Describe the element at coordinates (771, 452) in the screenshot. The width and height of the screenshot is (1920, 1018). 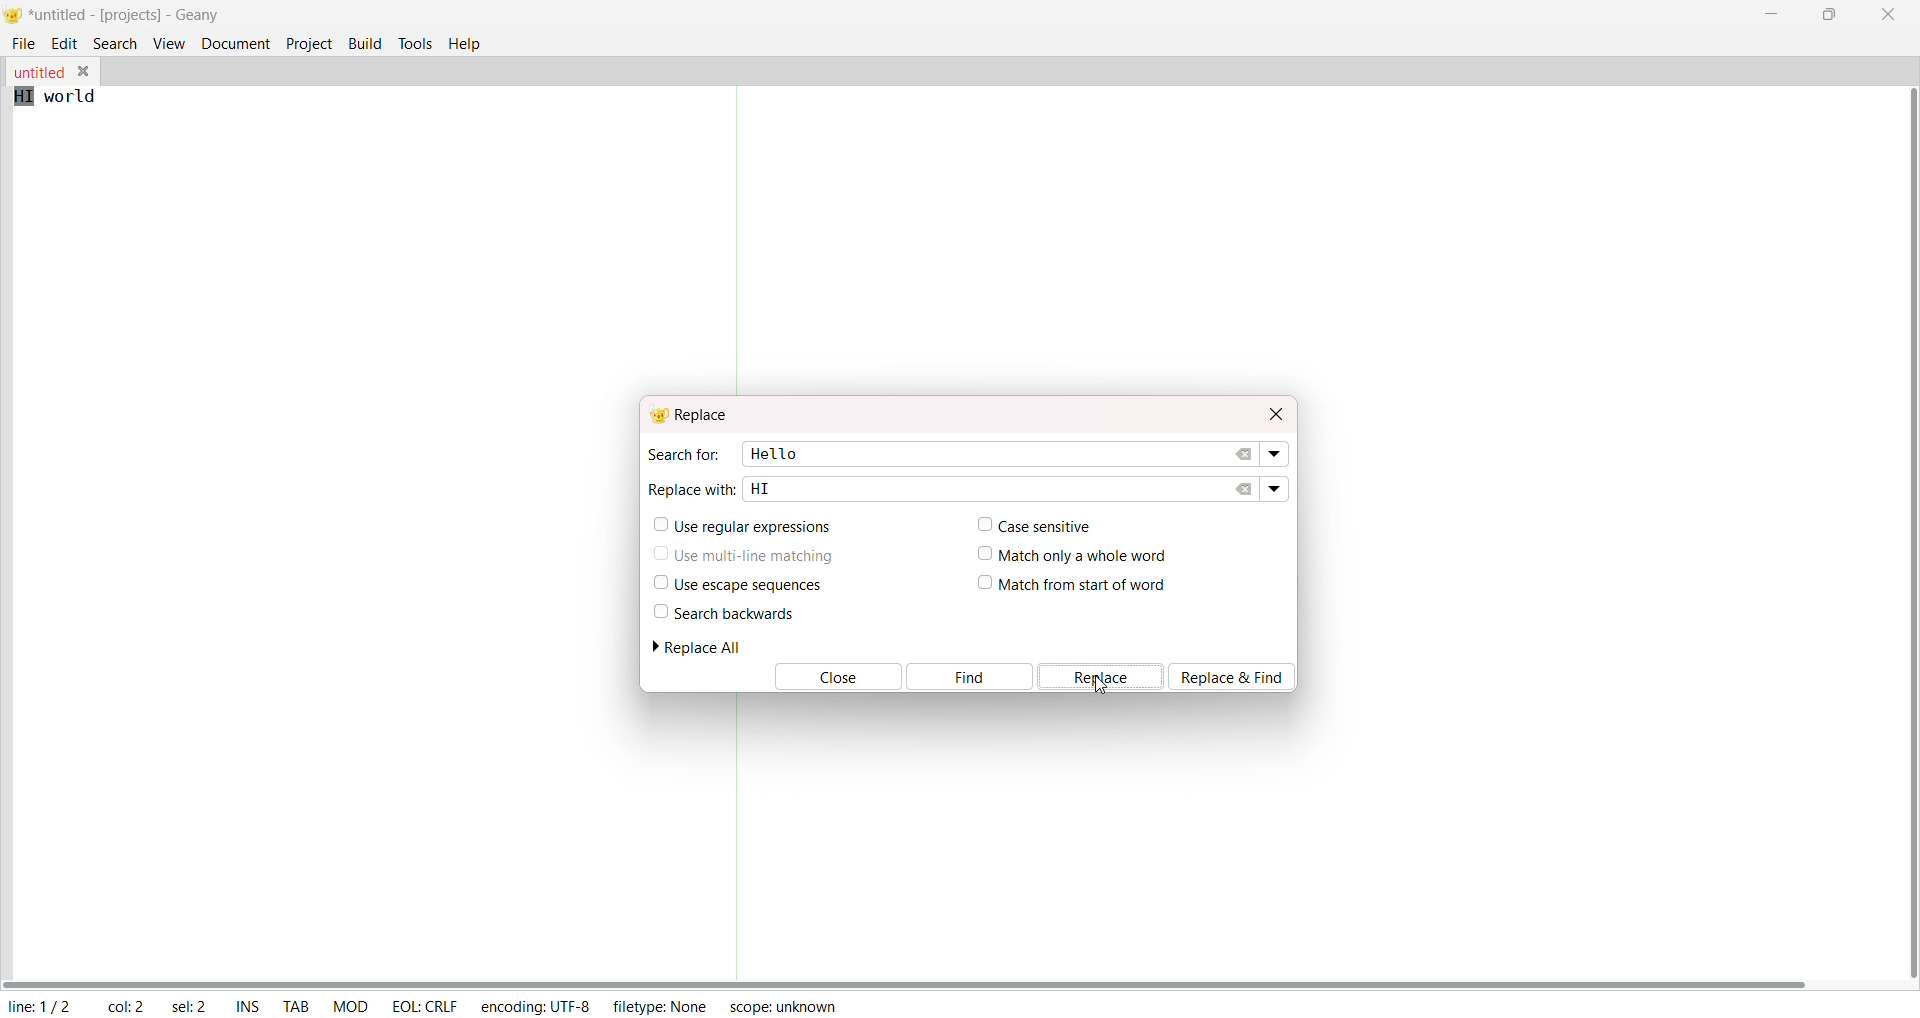
I see `hello` at that location.